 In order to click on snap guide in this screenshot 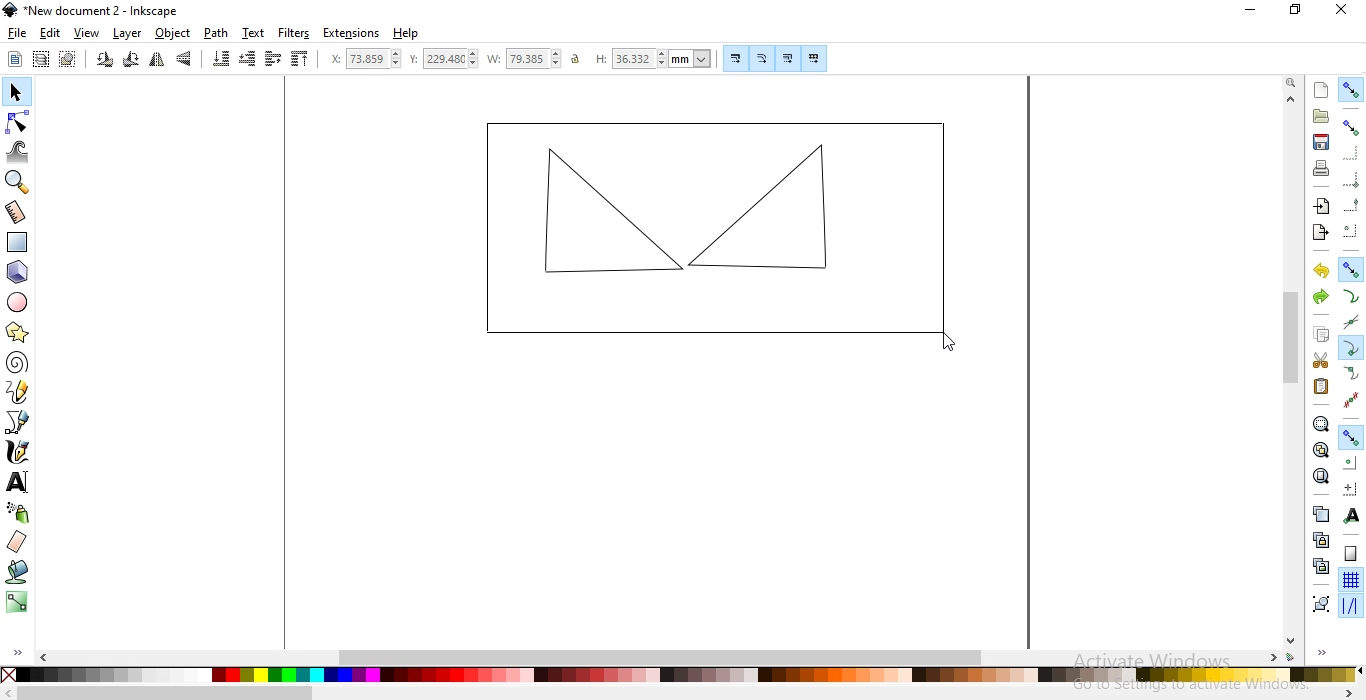, I will do `click(1350, 607)`.